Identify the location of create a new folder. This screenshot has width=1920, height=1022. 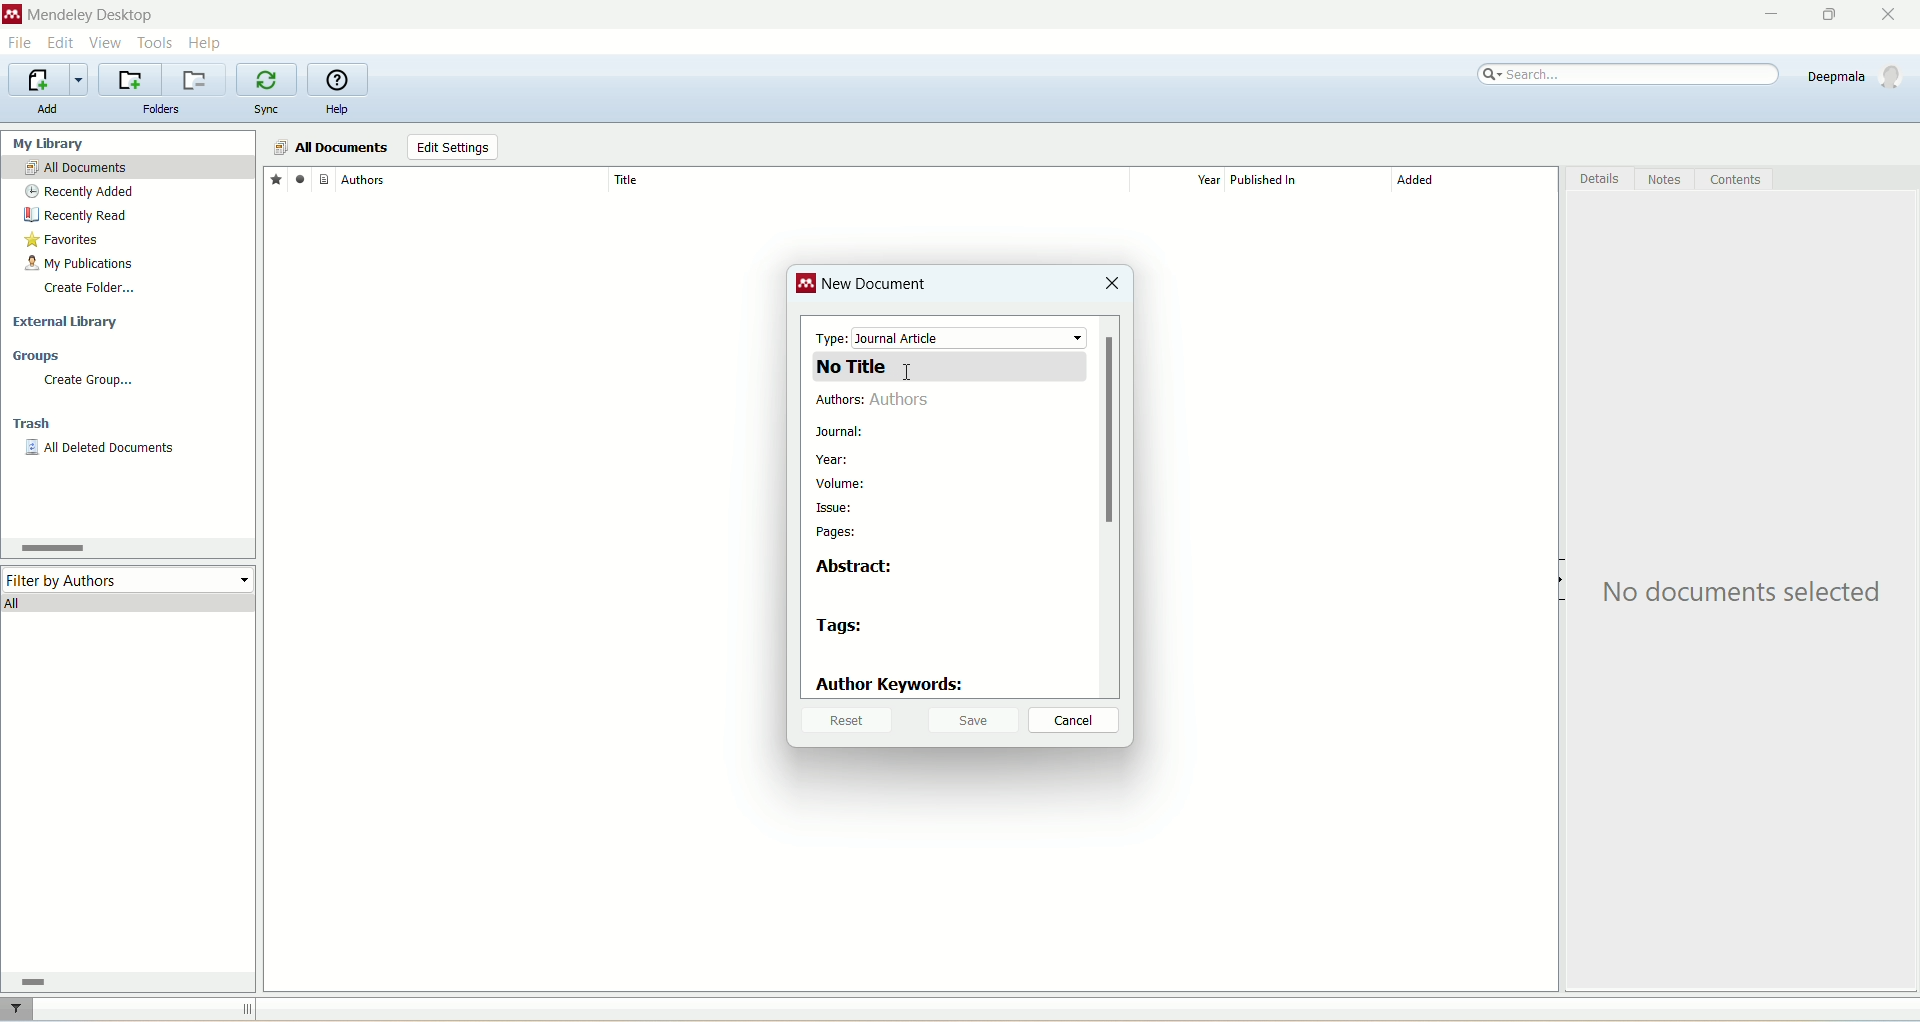
(130, 80).